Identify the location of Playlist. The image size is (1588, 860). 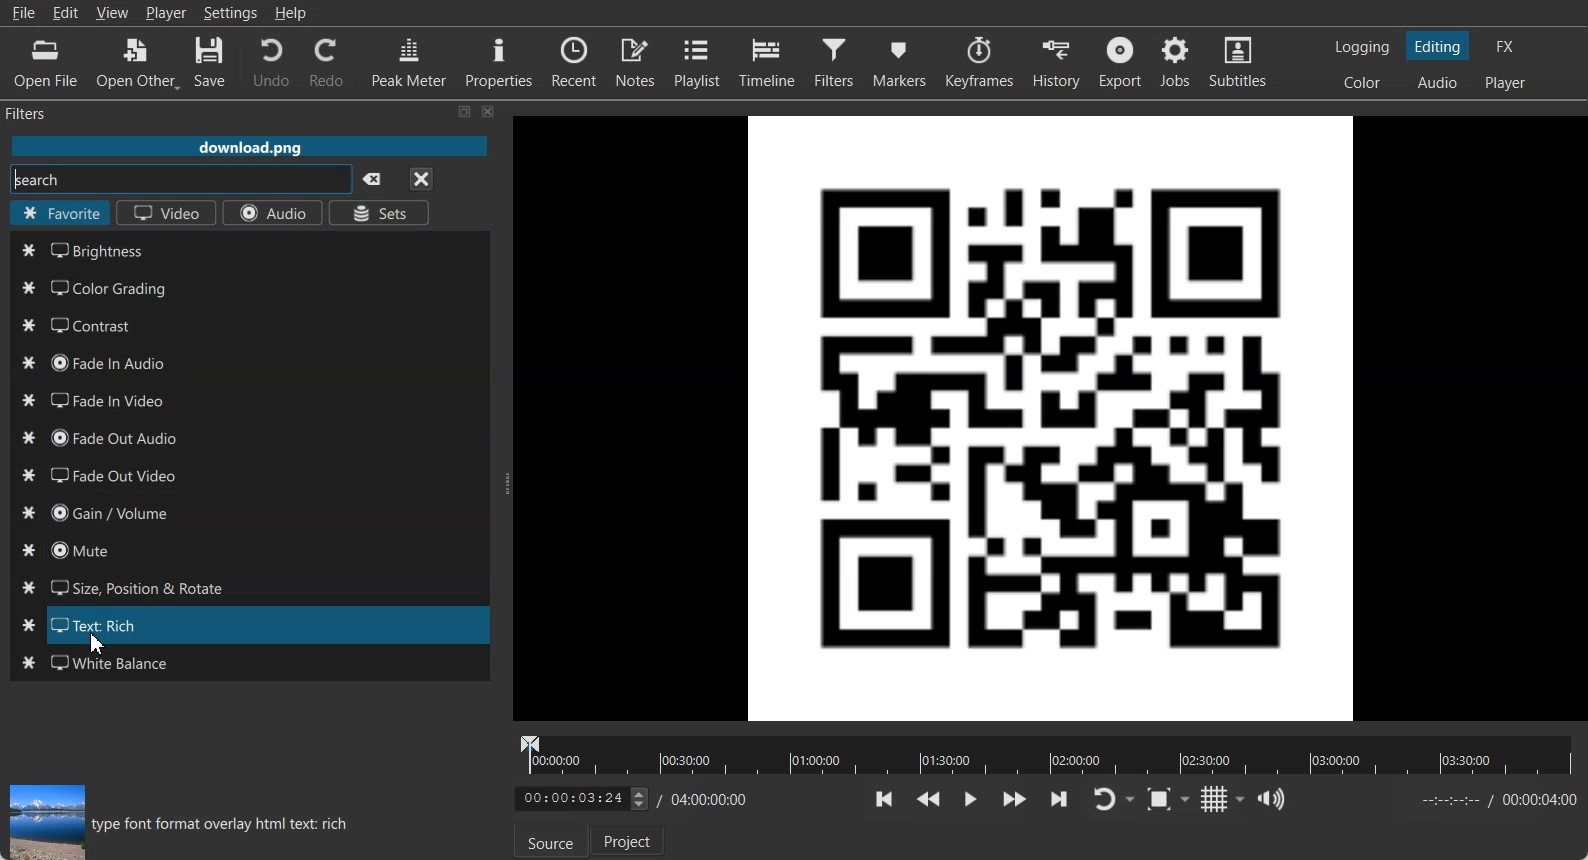
(700, 61).